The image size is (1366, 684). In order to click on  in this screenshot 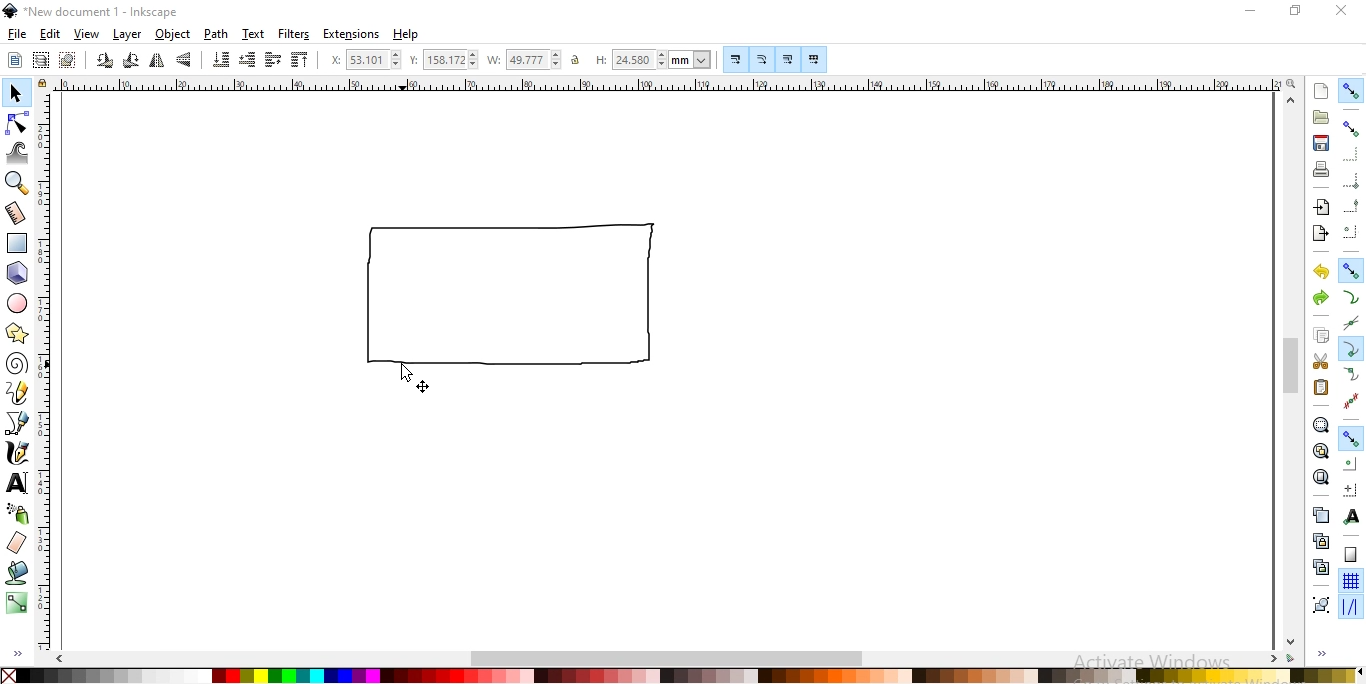, I will do `click(789, 59)`.